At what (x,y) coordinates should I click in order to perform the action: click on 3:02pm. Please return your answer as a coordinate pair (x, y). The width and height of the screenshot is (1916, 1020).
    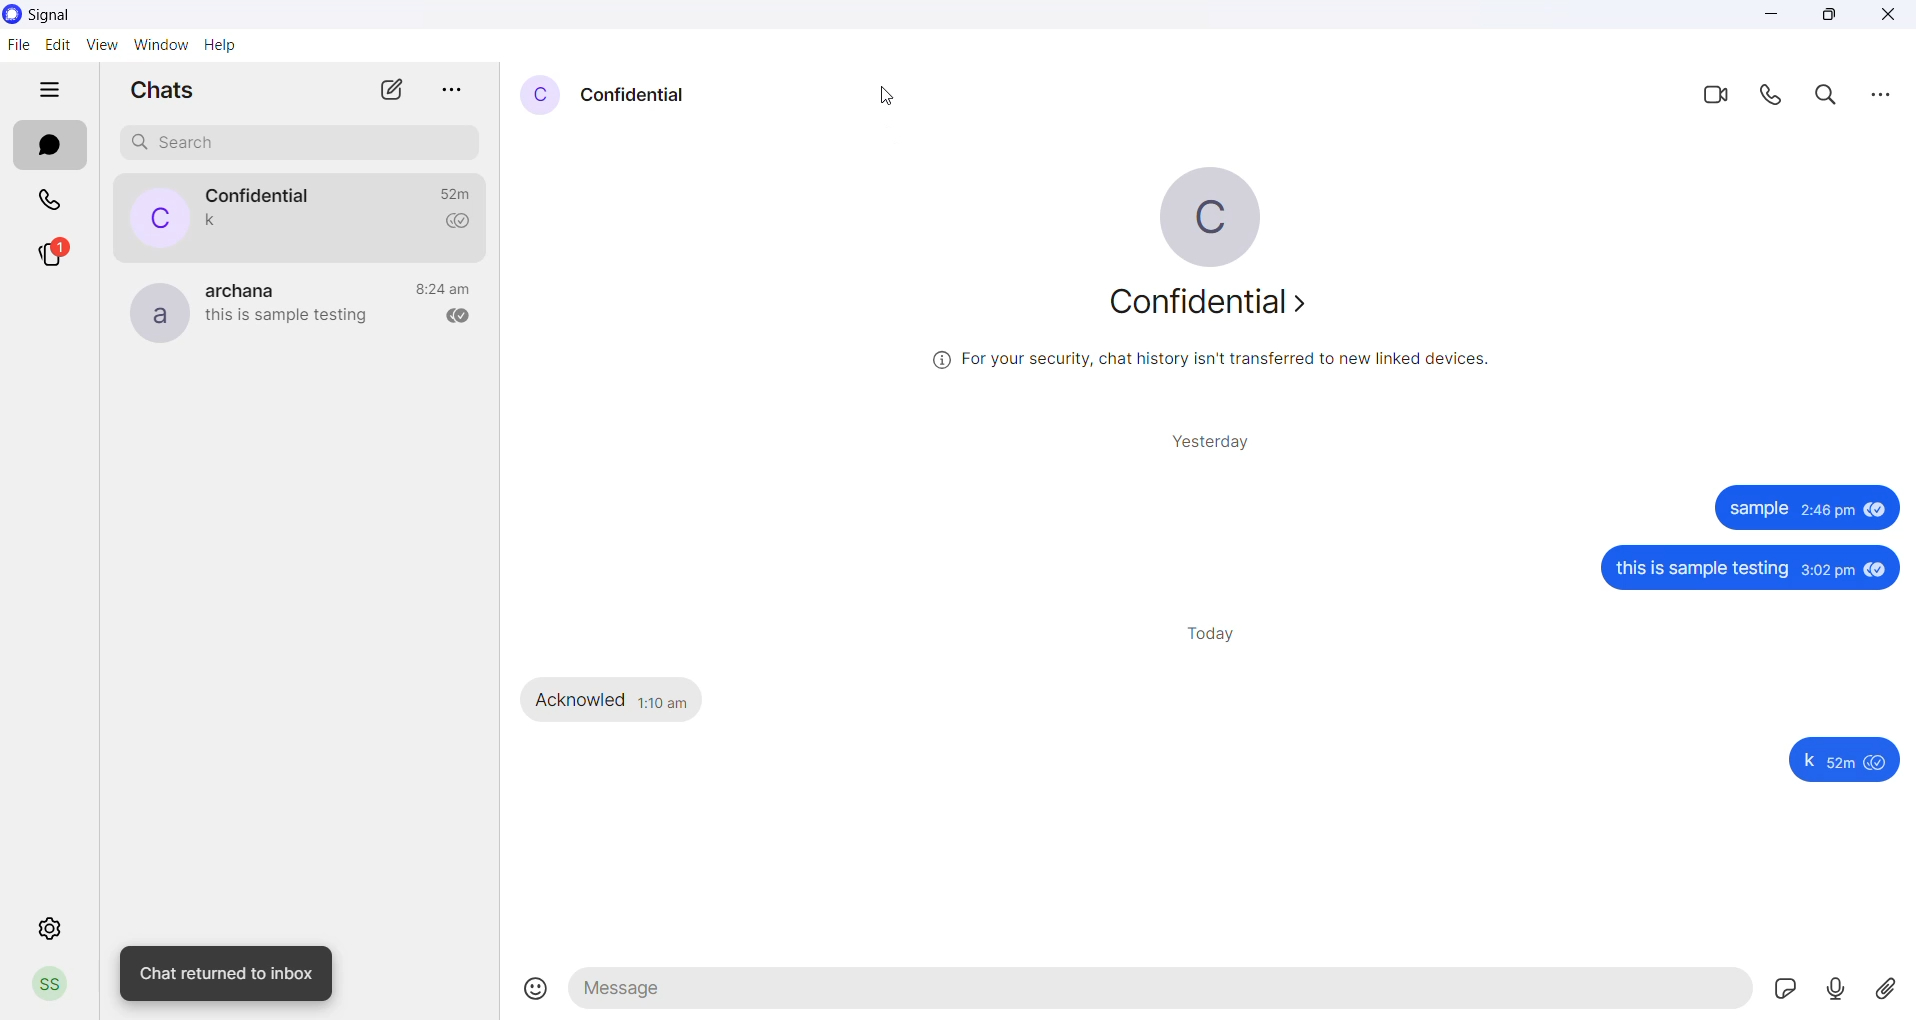
    Looking at the image, I should click on (1826, 570).